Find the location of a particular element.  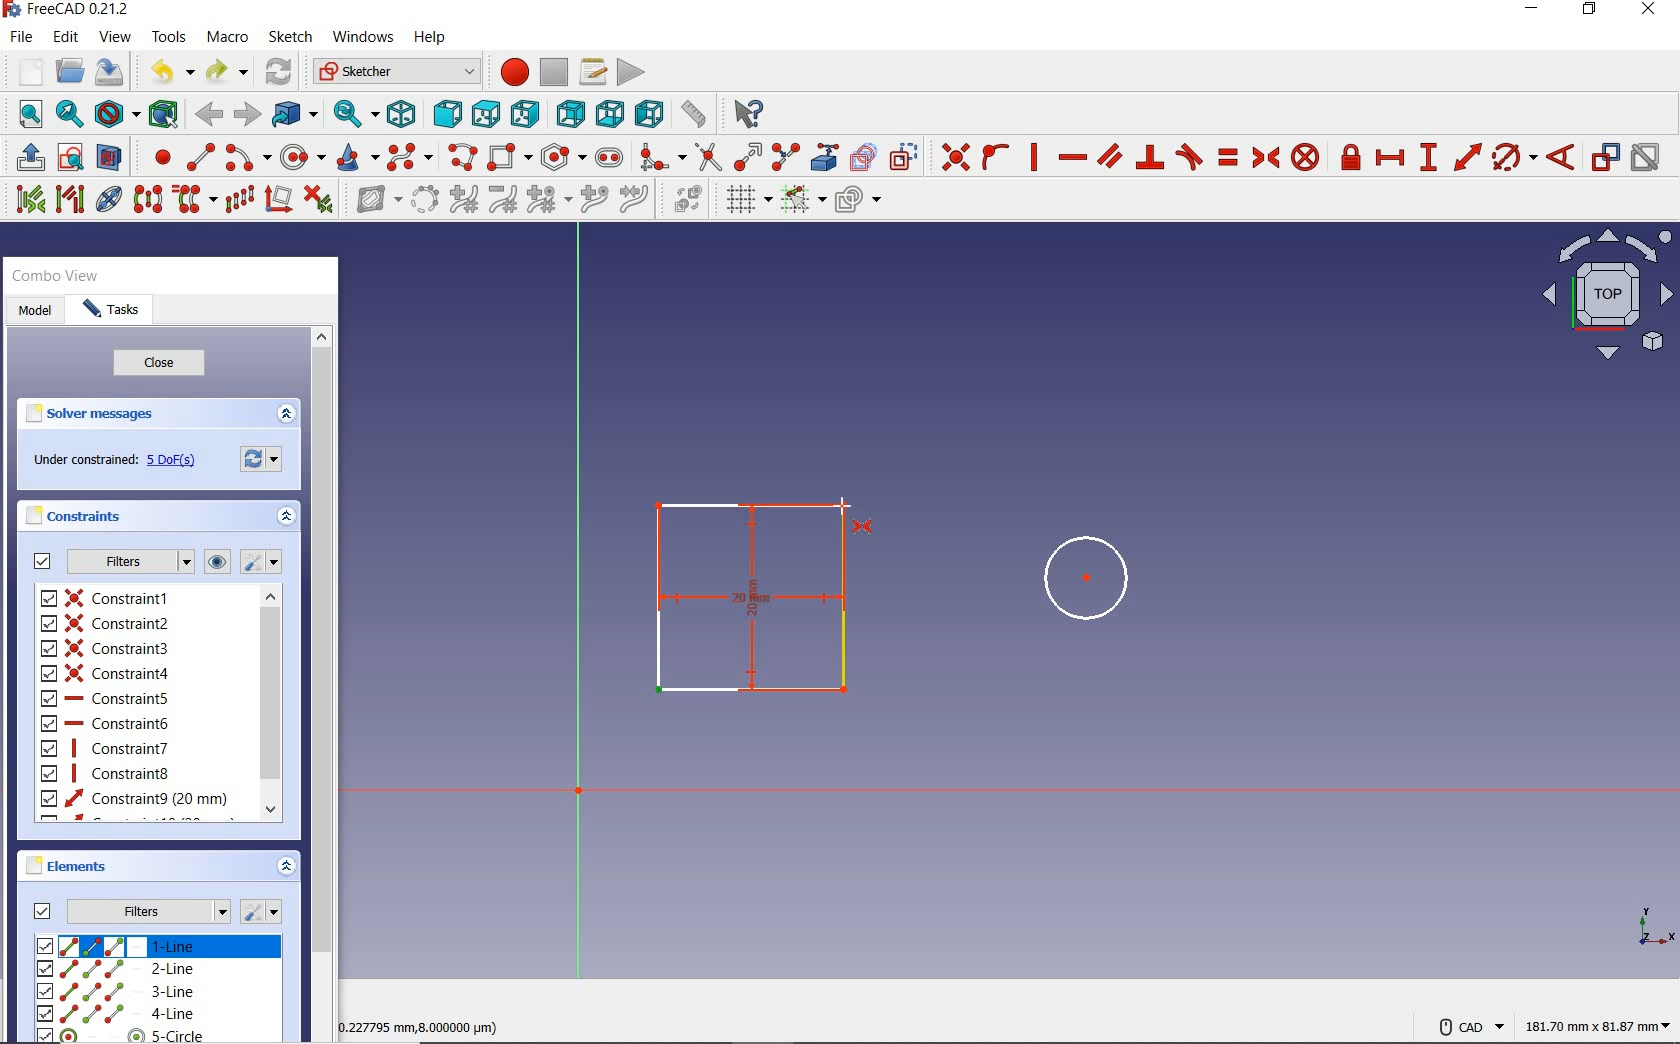

constraint8 is located at coordinates (108, 773).